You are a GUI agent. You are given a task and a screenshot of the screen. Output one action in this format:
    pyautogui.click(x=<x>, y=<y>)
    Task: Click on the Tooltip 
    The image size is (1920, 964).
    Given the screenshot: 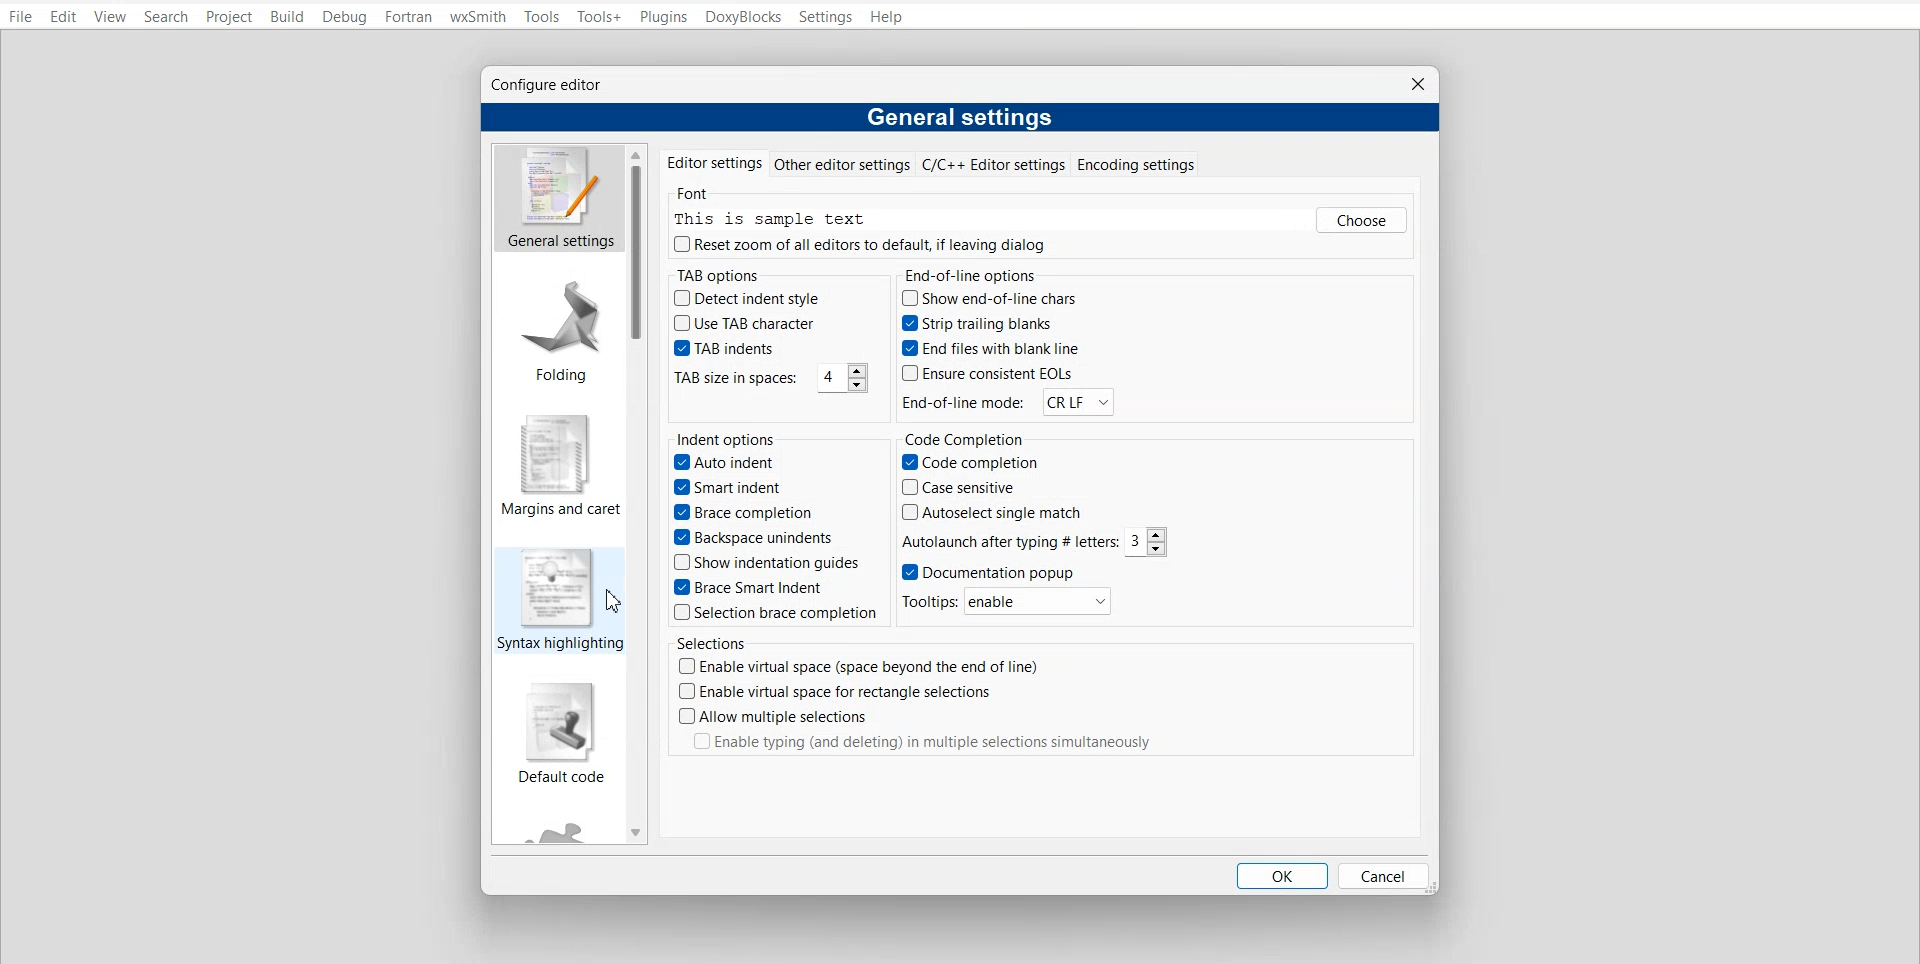 What is the action you would take?
    pyautogui.click(x=1008, y=602)
    